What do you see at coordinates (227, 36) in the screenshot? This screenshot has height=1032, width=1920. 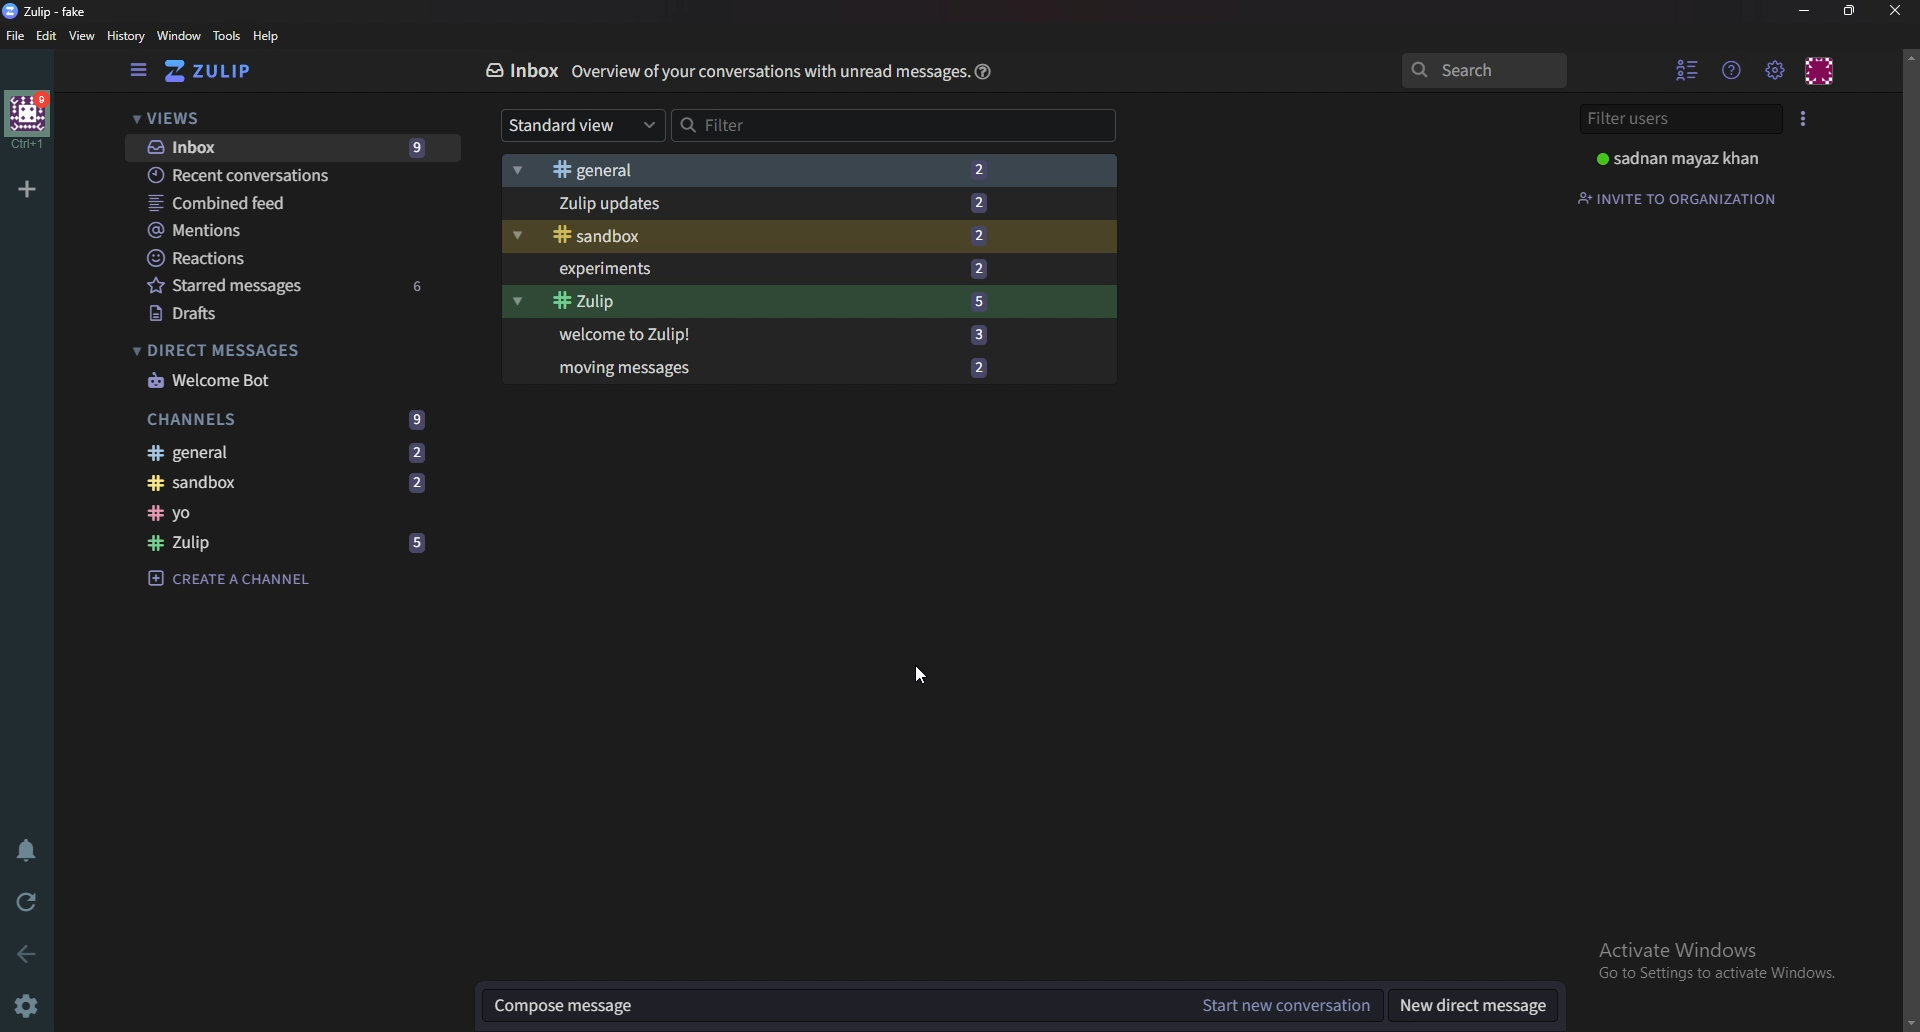 I see `Tools` at bounding box center [227, 36].